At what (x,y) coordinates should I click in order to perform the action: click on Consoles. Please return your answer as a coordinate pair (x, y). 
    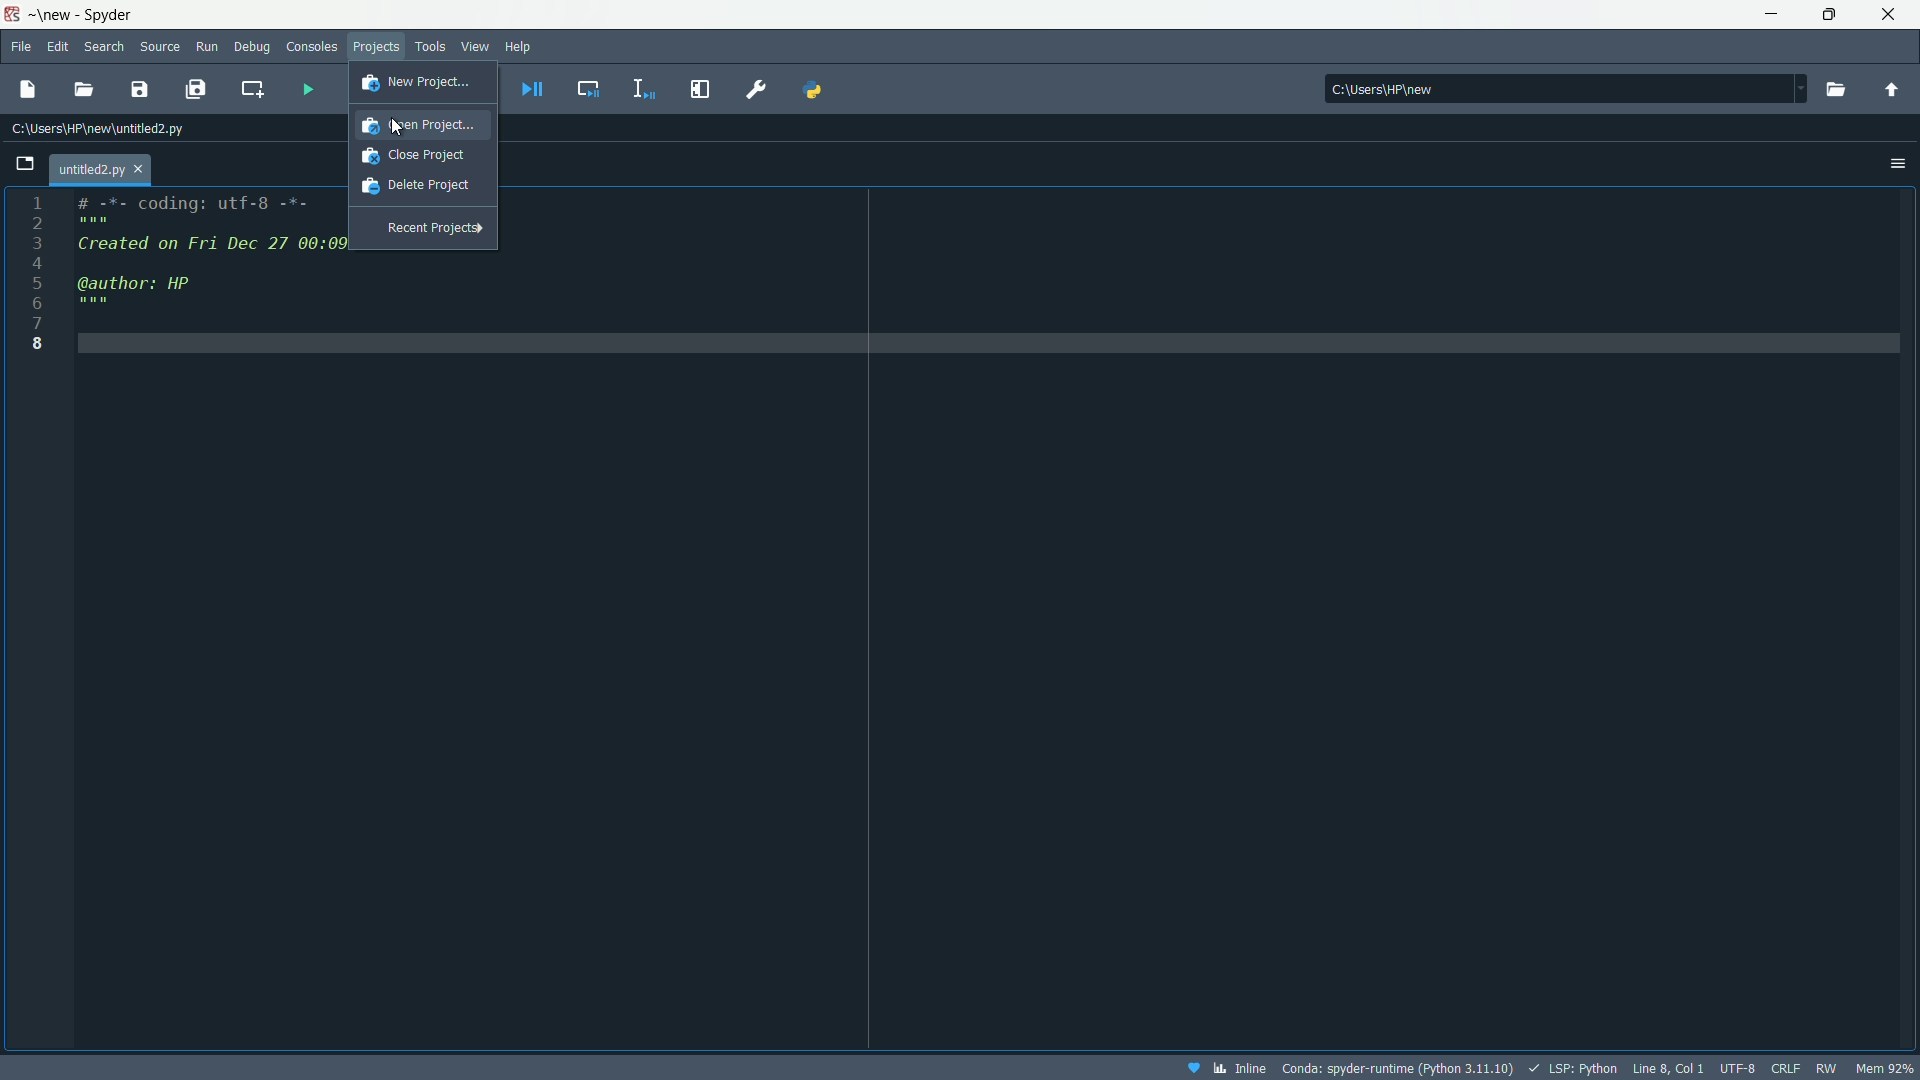
    Looking at the image, I should click on (310, 45).